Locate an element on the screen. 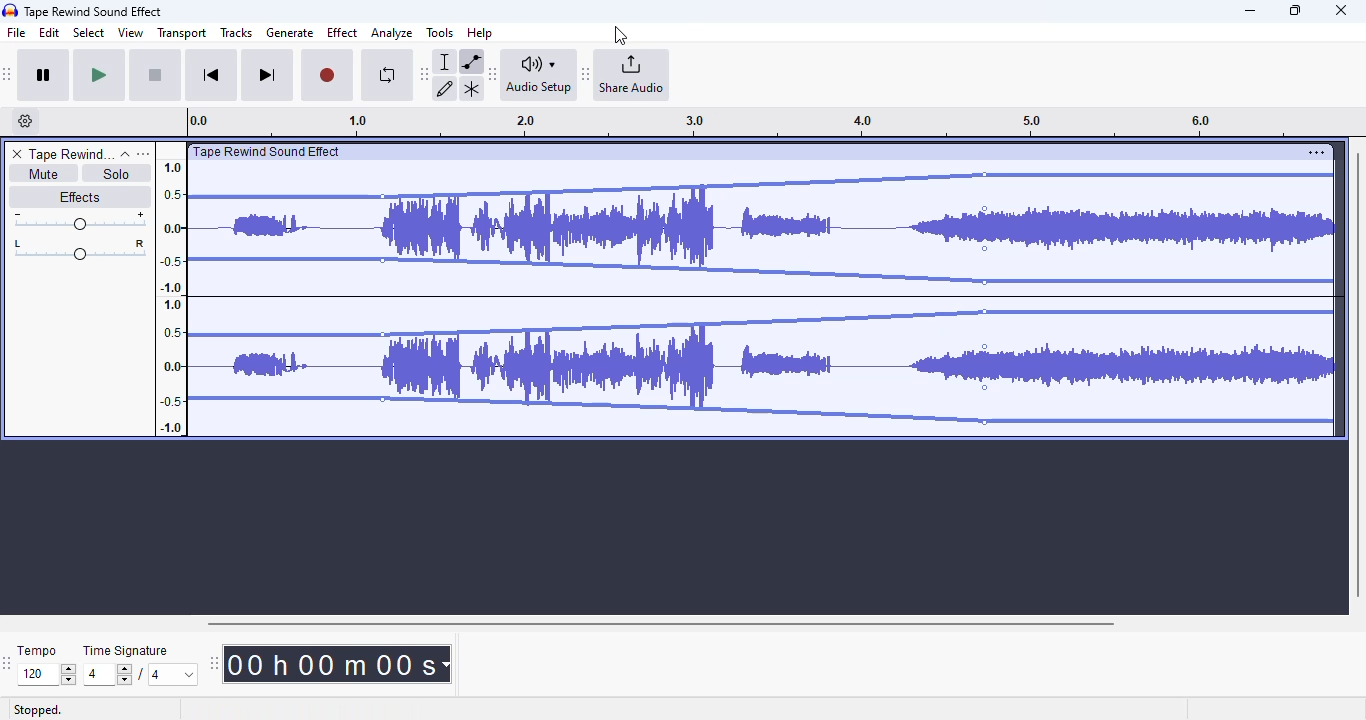 The width and height of the screenshot is (1366, 720). generate is located at coordinates (290, 33).